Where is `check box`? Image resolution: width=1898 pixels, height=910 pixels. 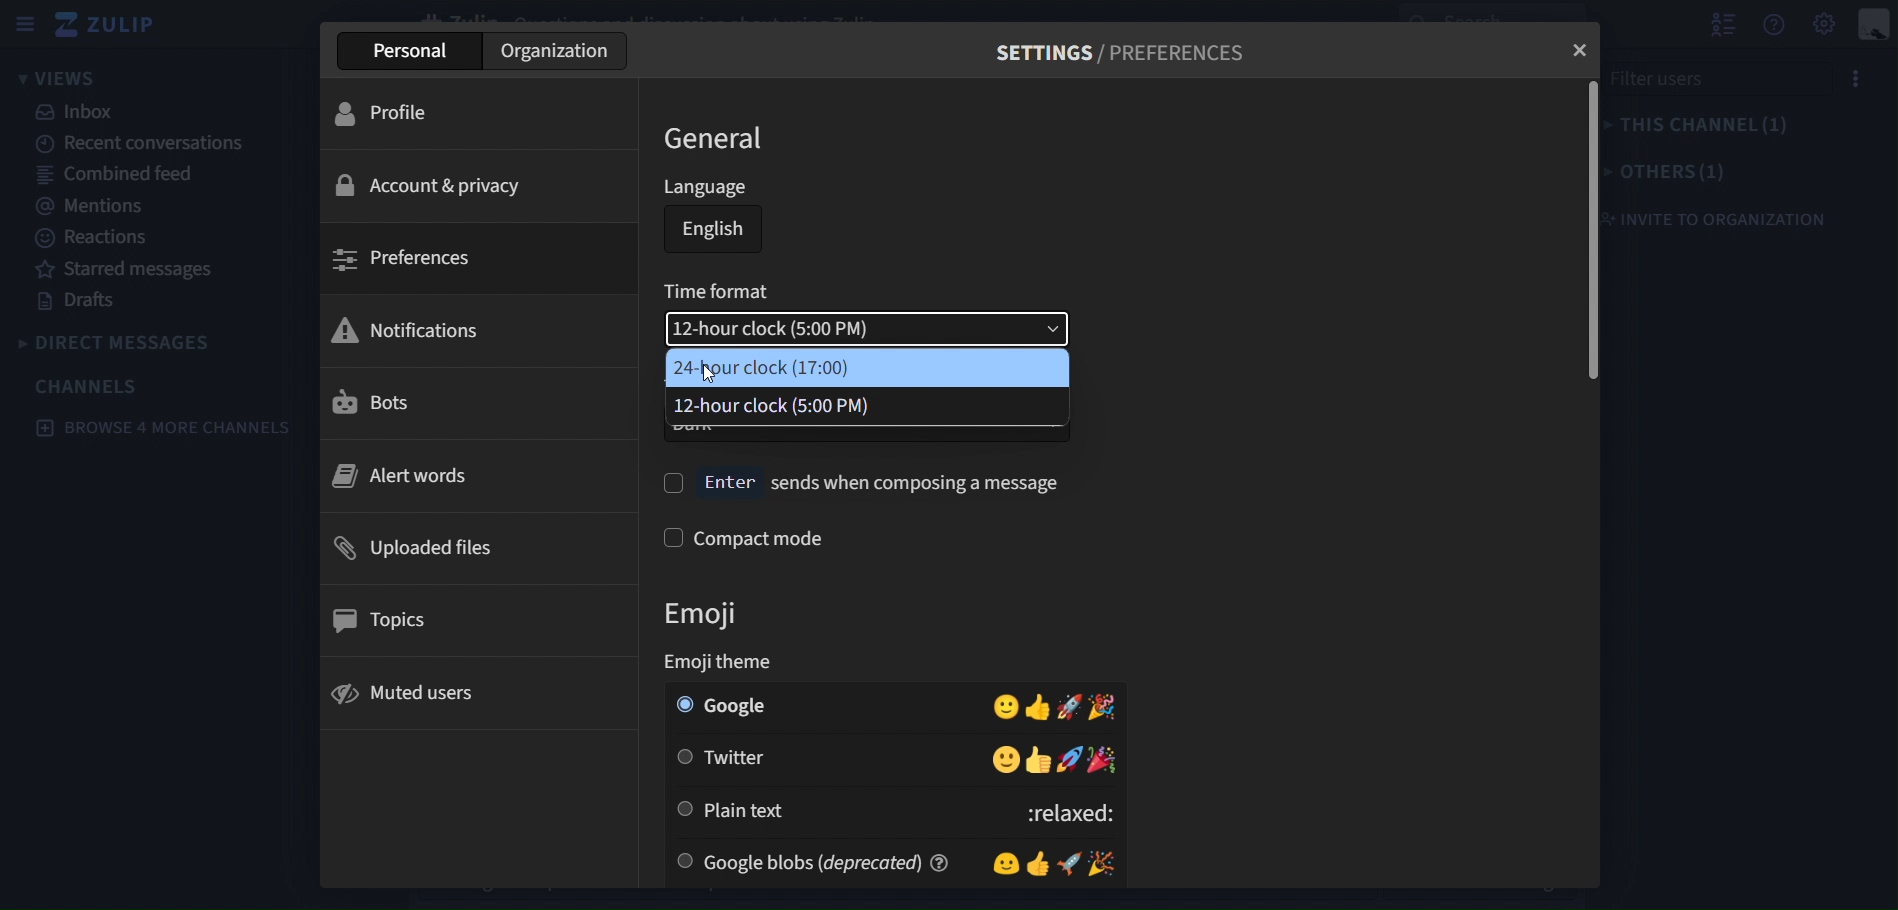
check box is located at coordinates (671, 480).